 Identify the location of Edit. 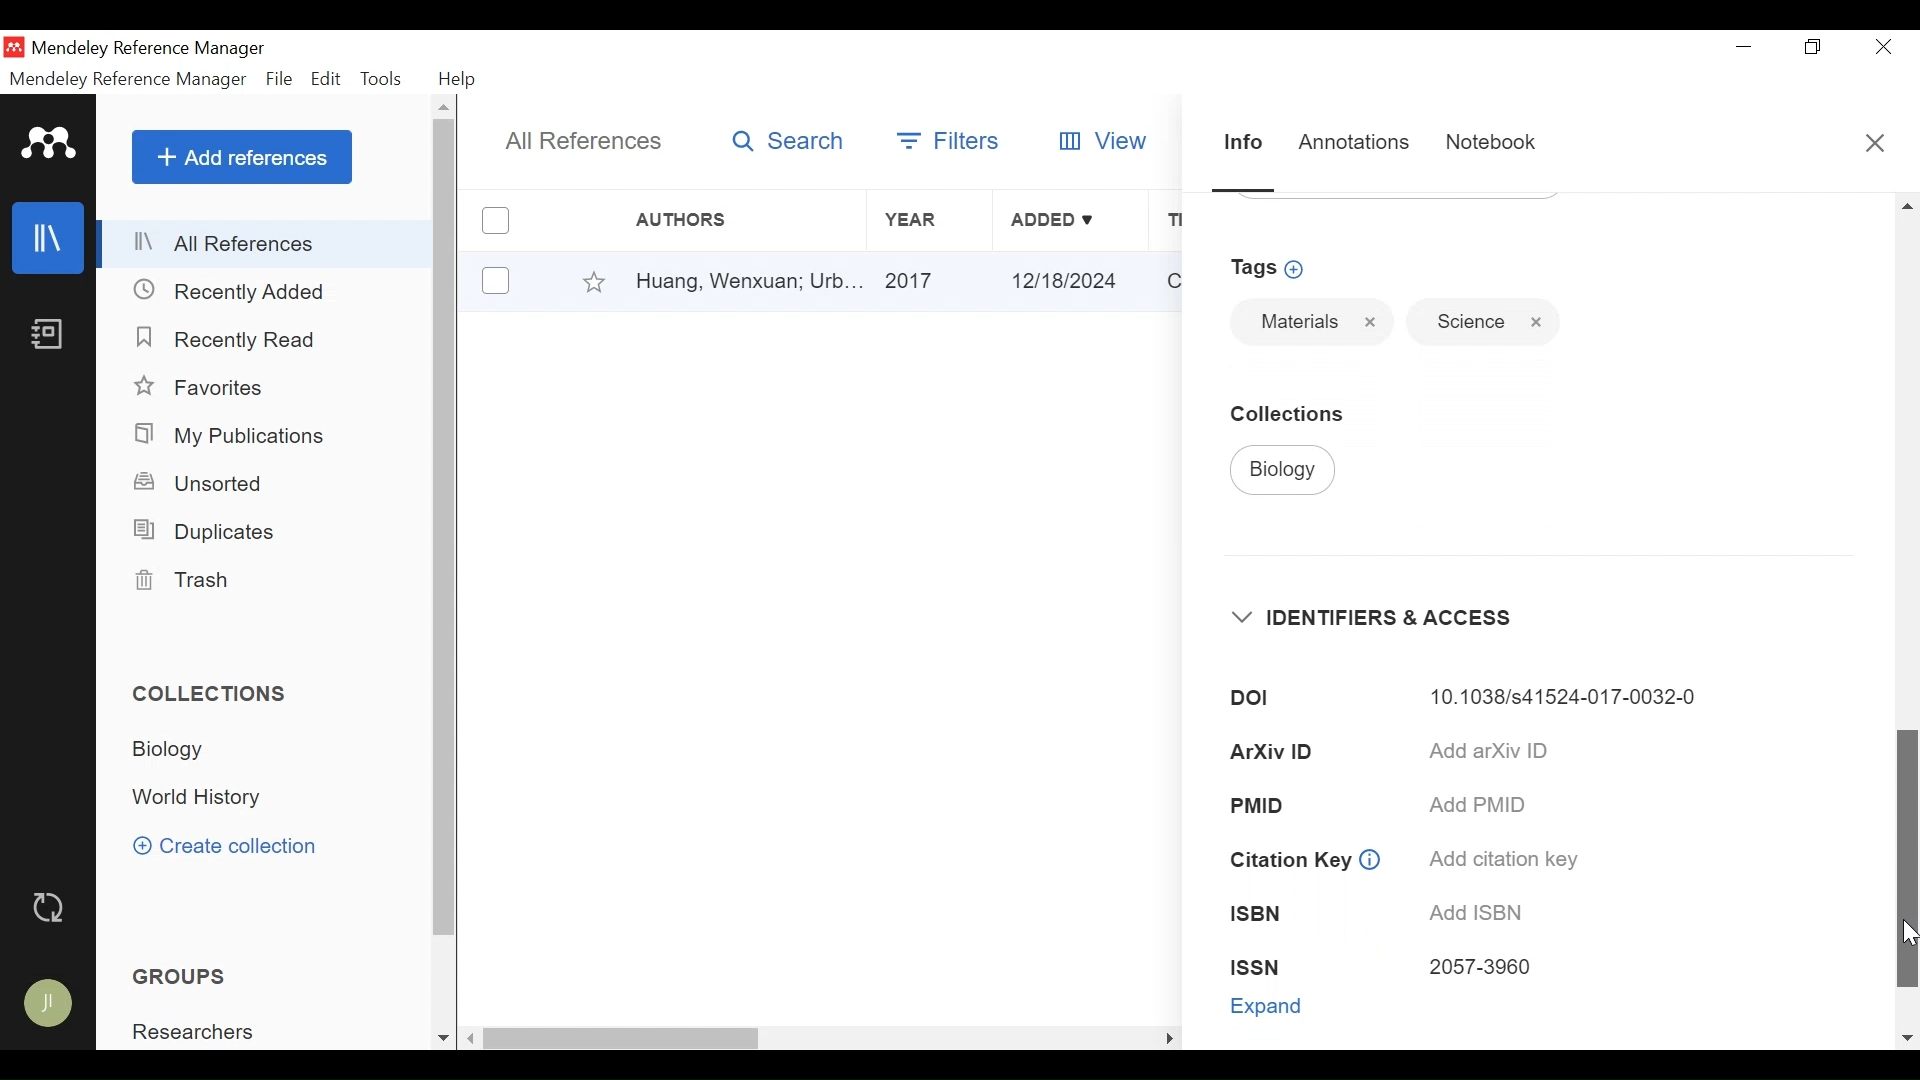
(327, 80).